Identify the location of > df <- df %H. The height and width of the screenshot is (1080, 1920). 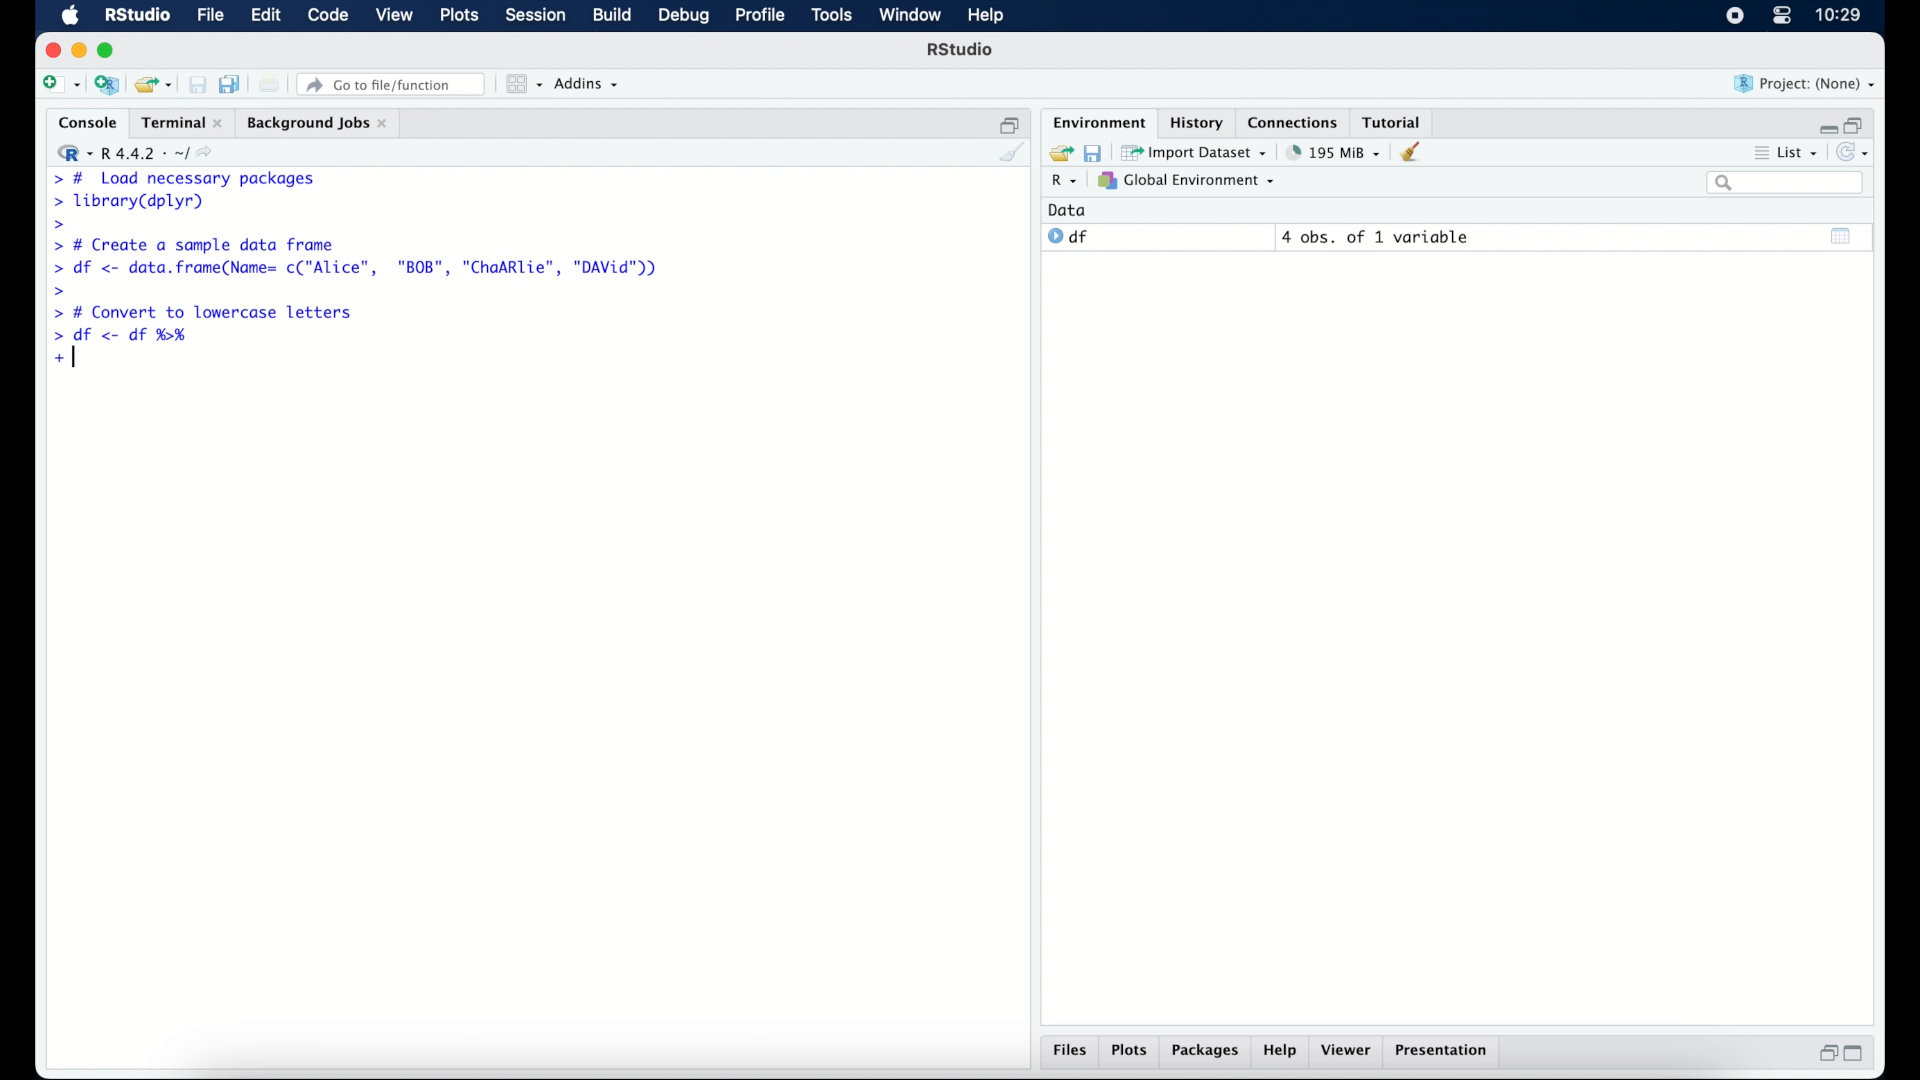
(126, 337).